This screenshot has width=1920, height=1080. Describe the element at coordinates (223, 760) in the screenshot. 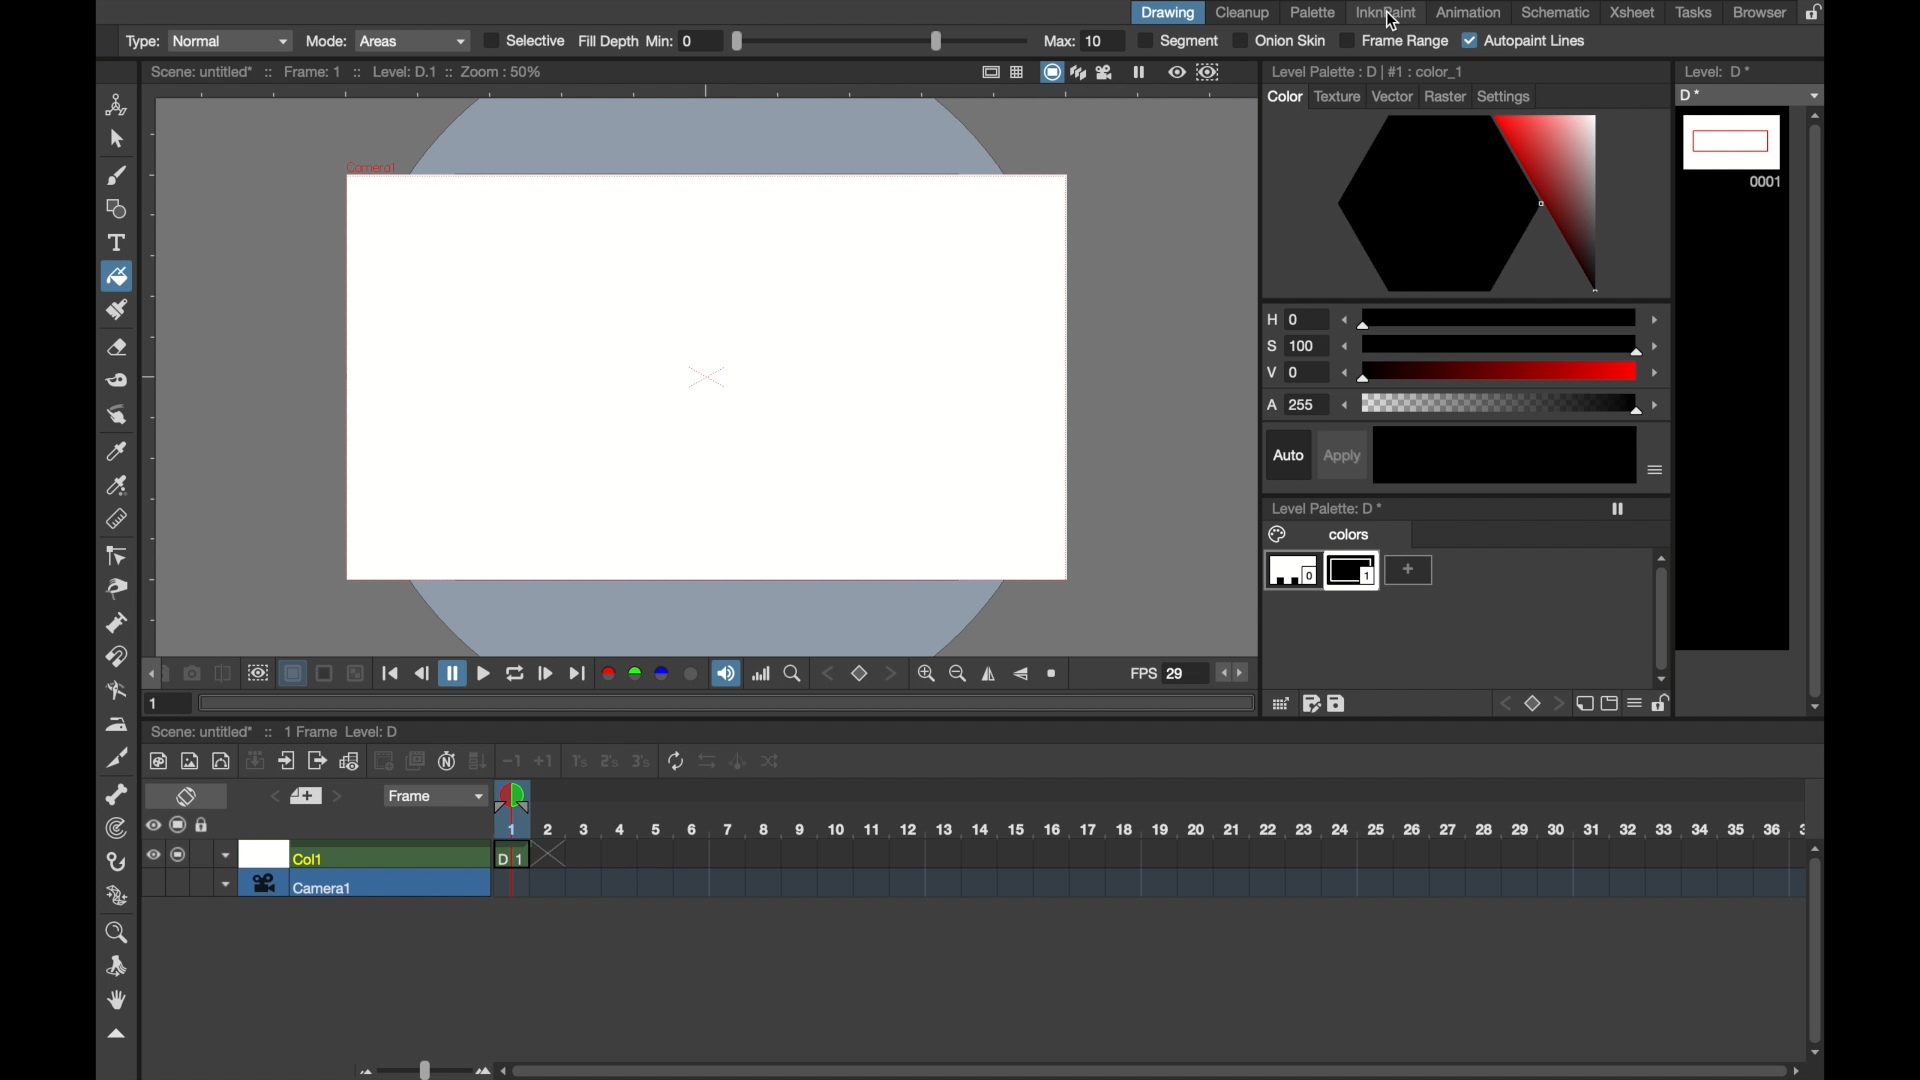

I see `circle` at that location.